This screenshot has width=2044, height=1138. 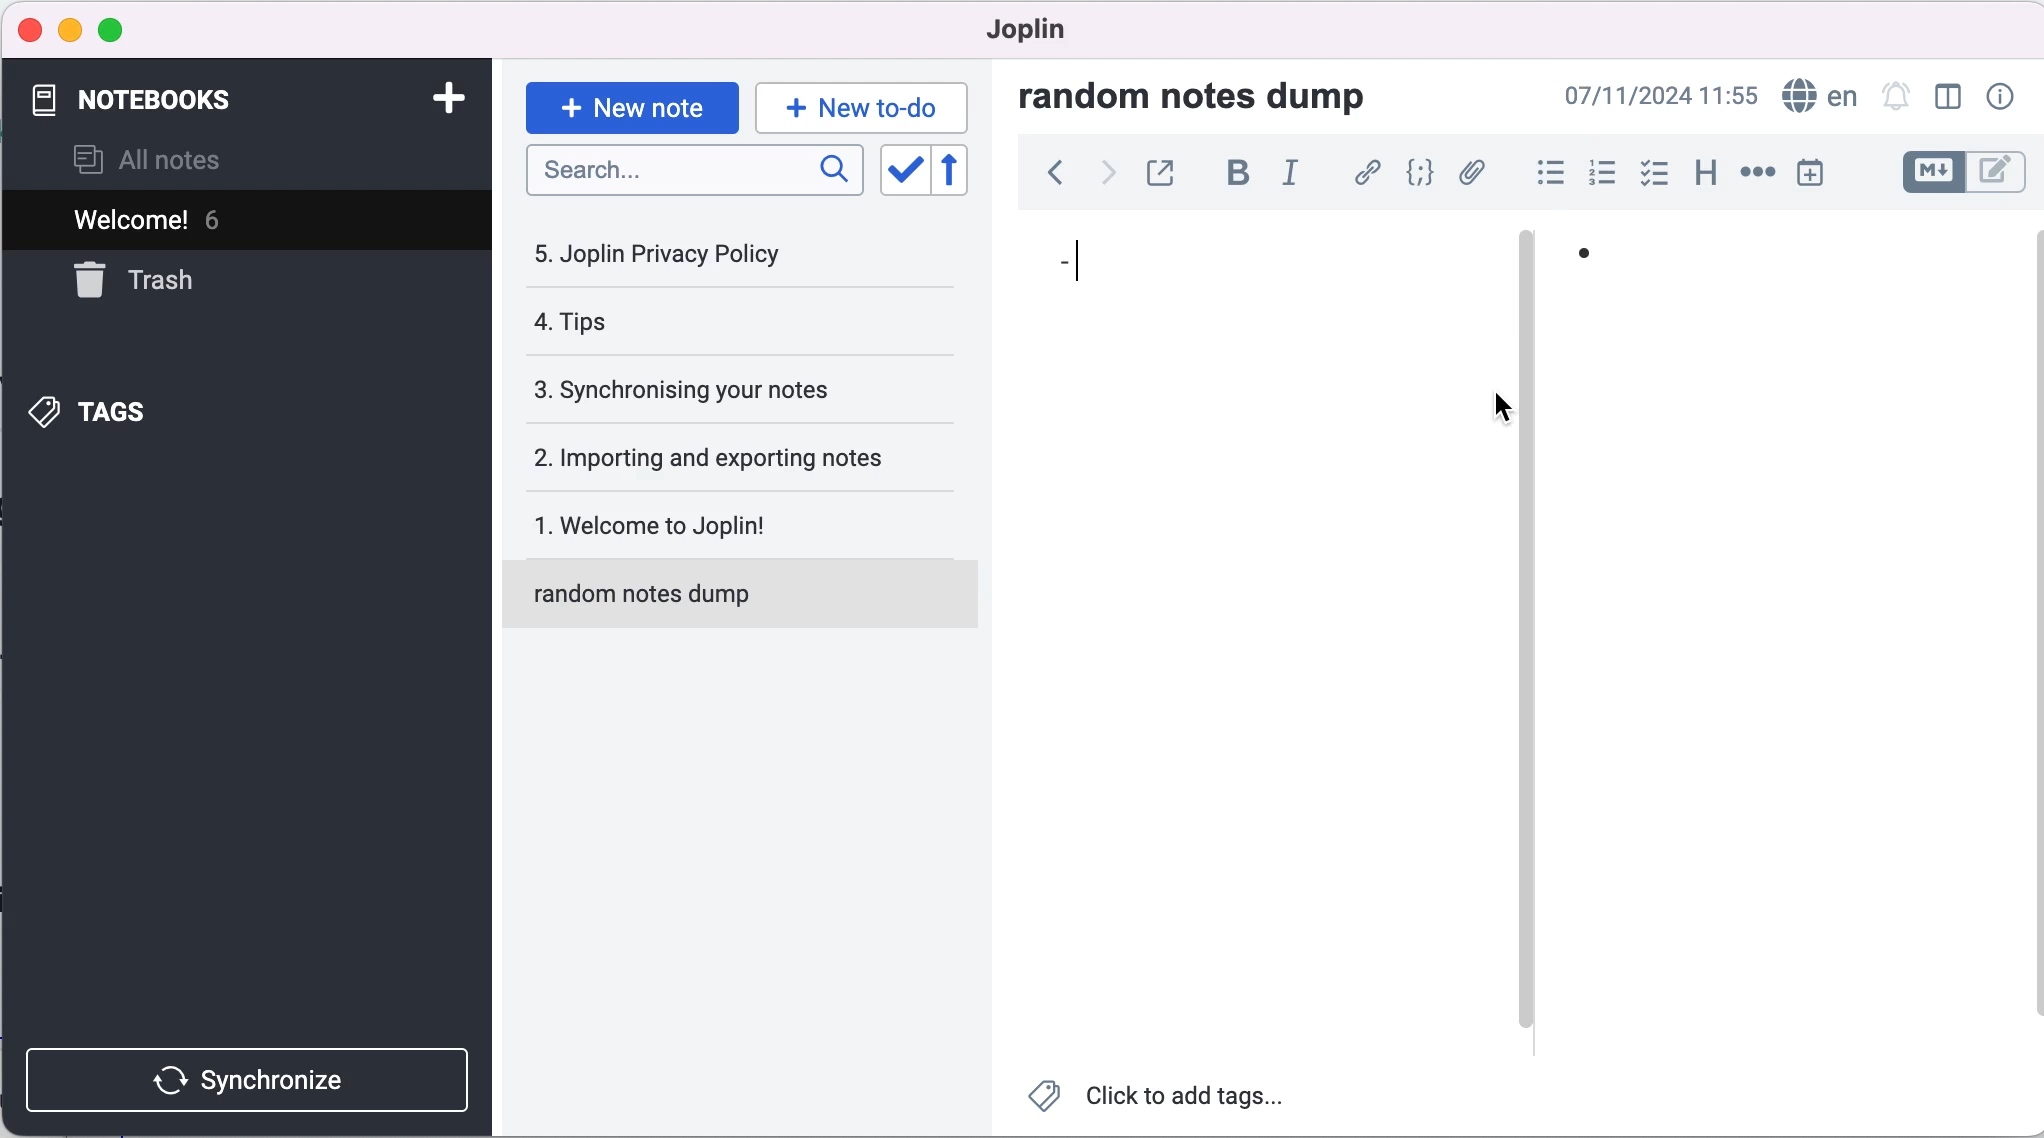 I want to click on random notes dump, so click(x=1212, y=95).